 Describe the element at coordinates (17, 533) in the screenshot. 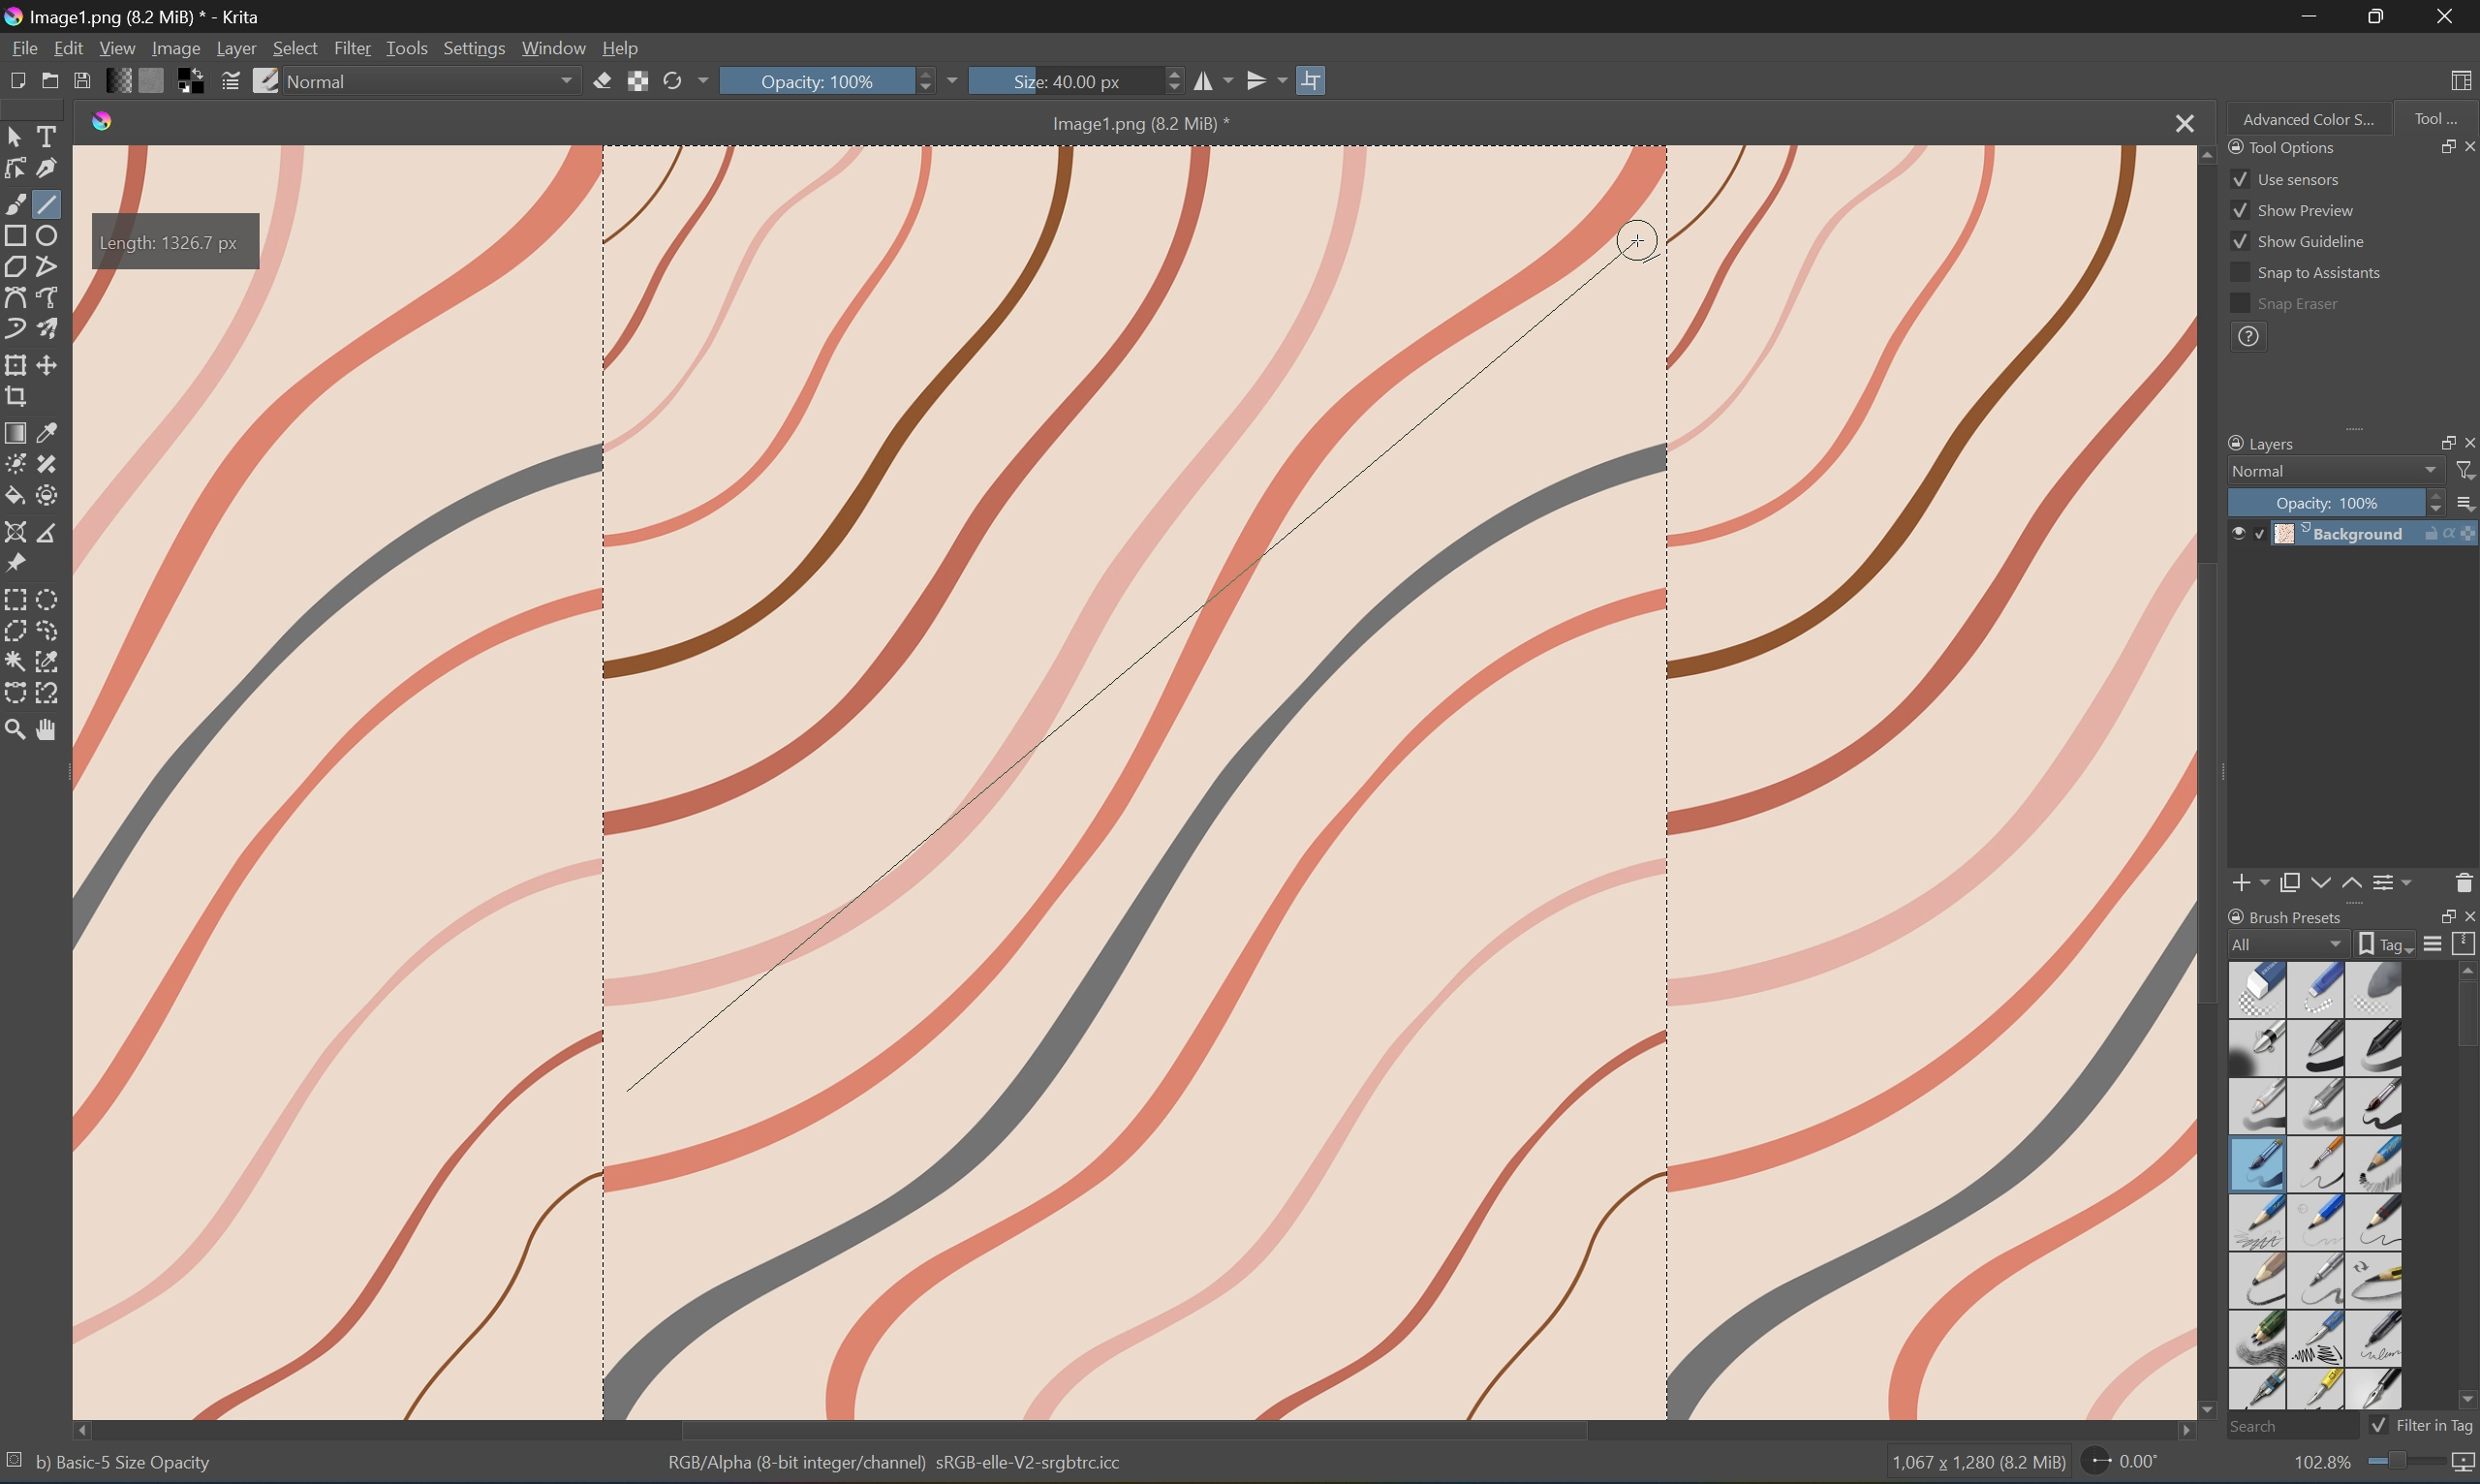

I see `Assistant tool` at that location.